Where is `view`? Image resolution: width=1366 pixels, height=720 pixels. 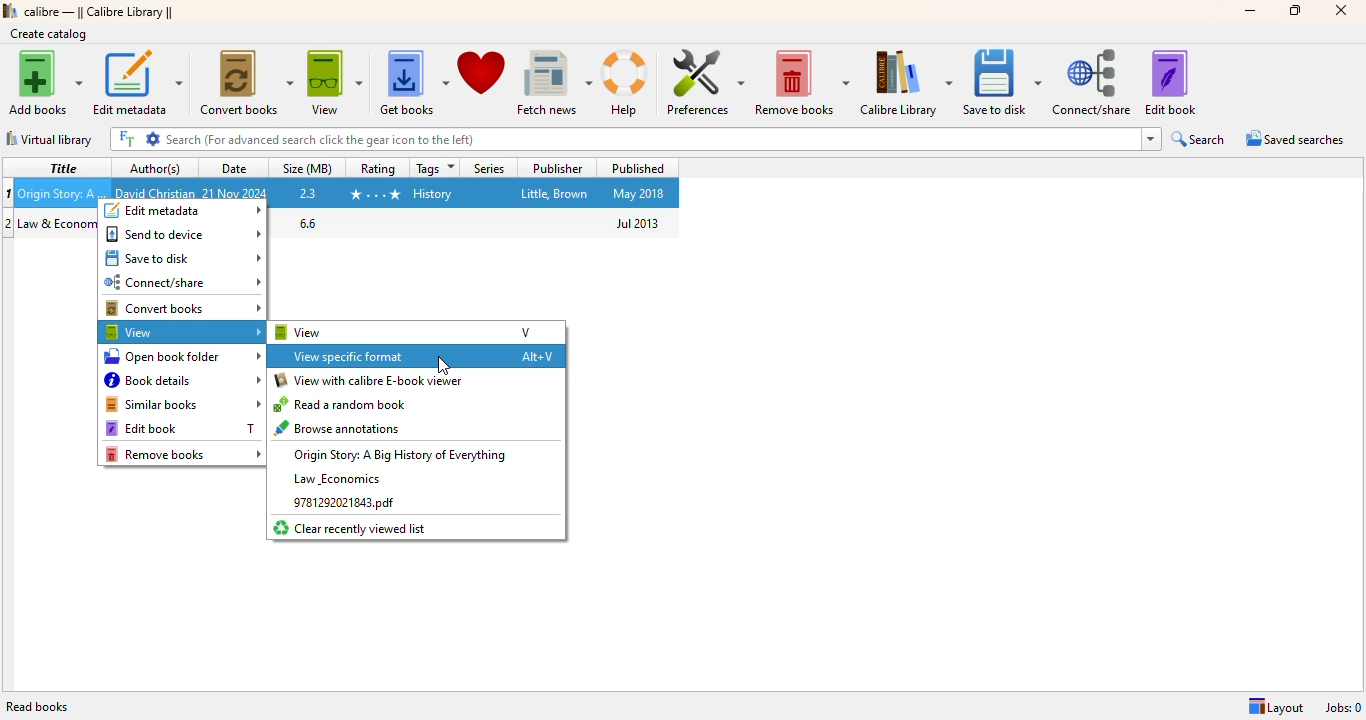 view is located at coordinates (182, 332).